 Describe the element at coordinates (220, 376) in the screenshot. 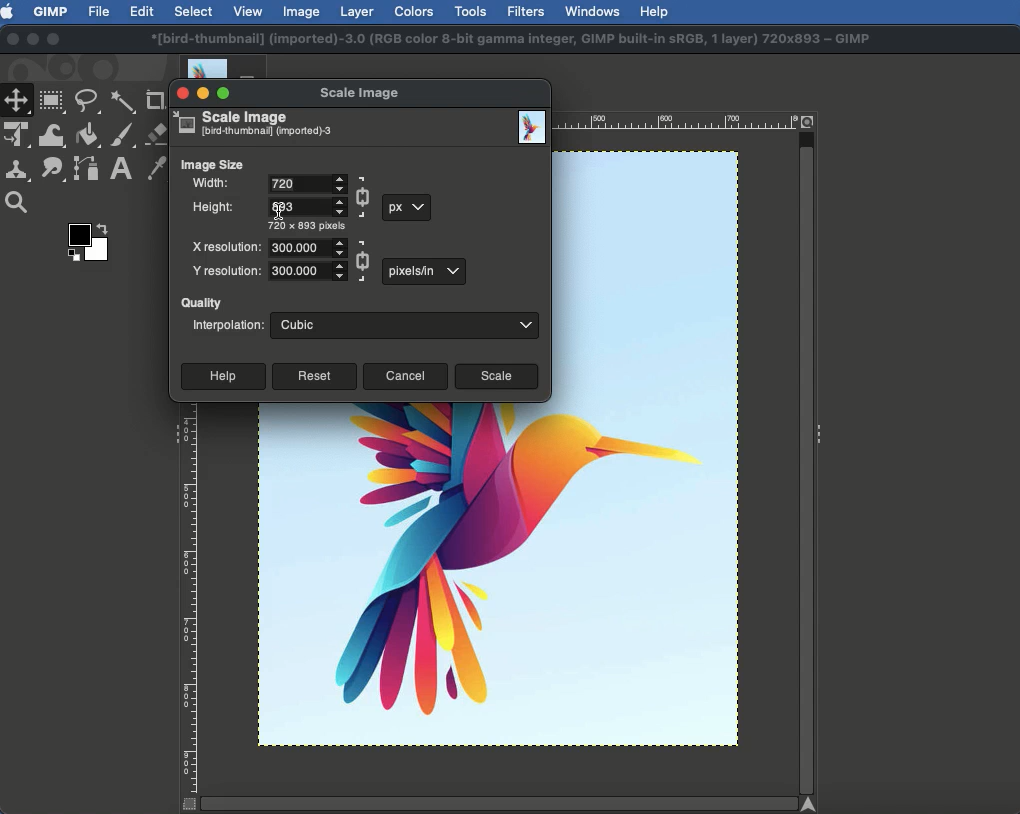

I see `Help` at that location.